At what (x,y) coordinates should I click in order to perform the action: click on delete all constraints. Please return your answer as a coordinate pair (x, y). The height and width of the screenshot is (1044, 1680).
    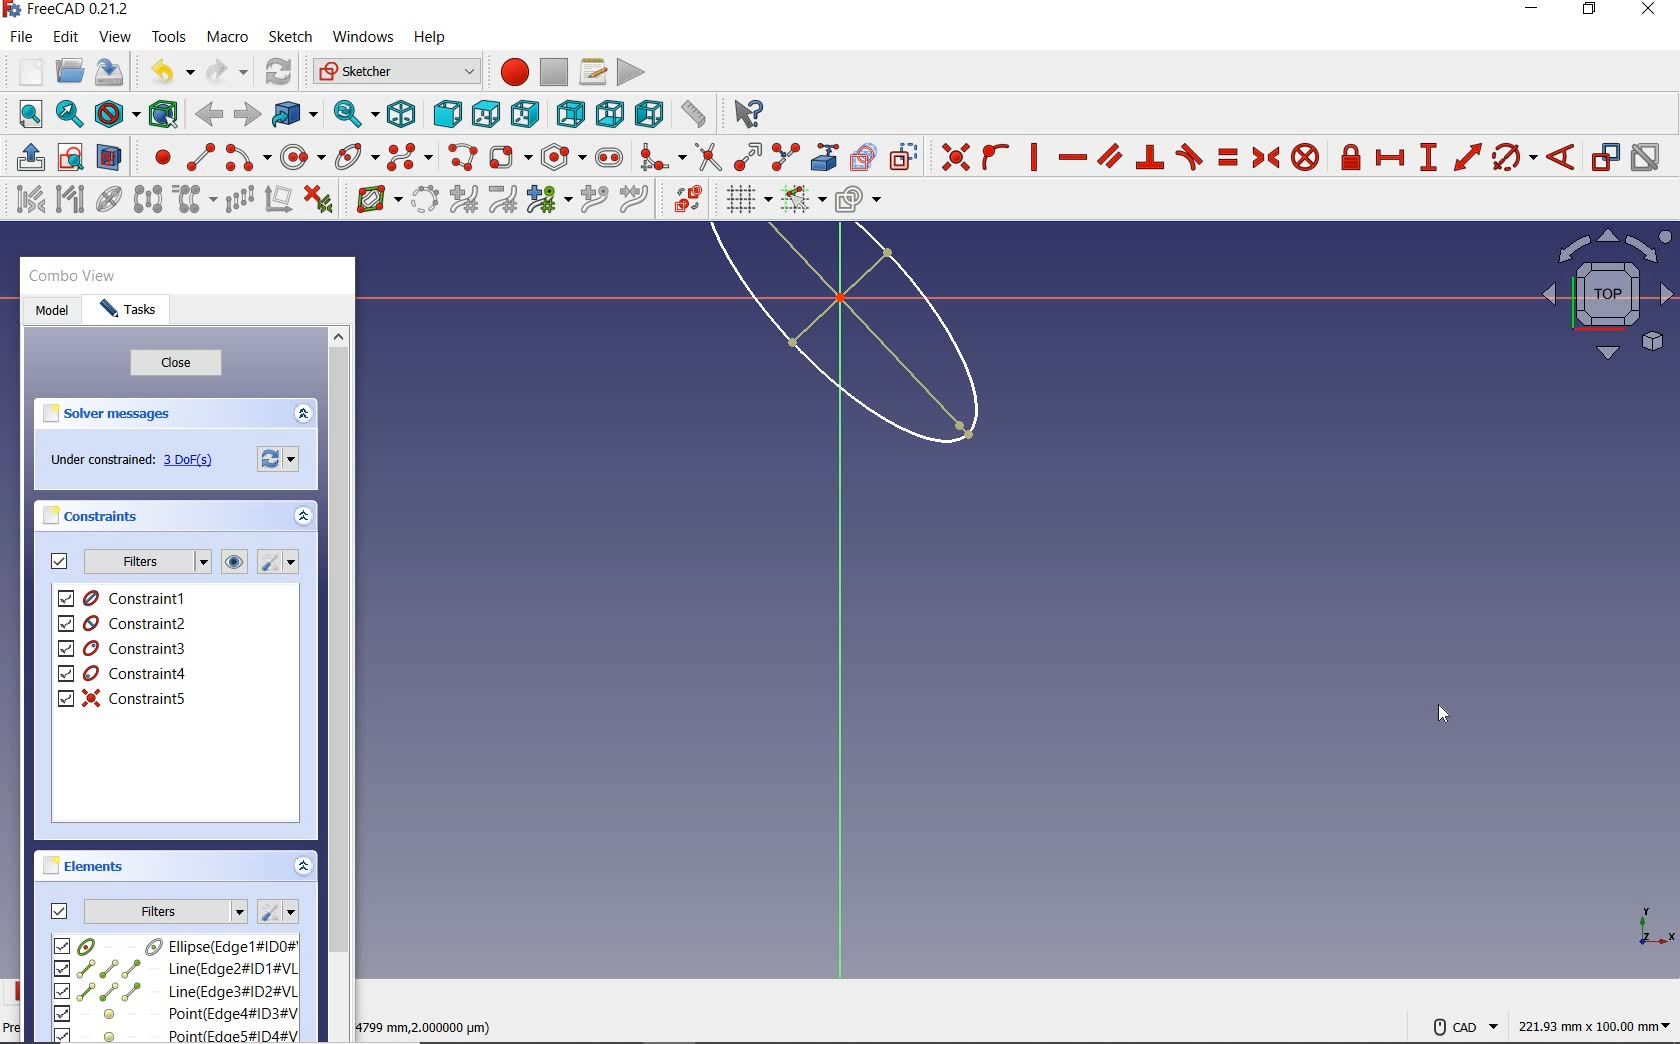
    Looking at the image, I should click on (318, 198).